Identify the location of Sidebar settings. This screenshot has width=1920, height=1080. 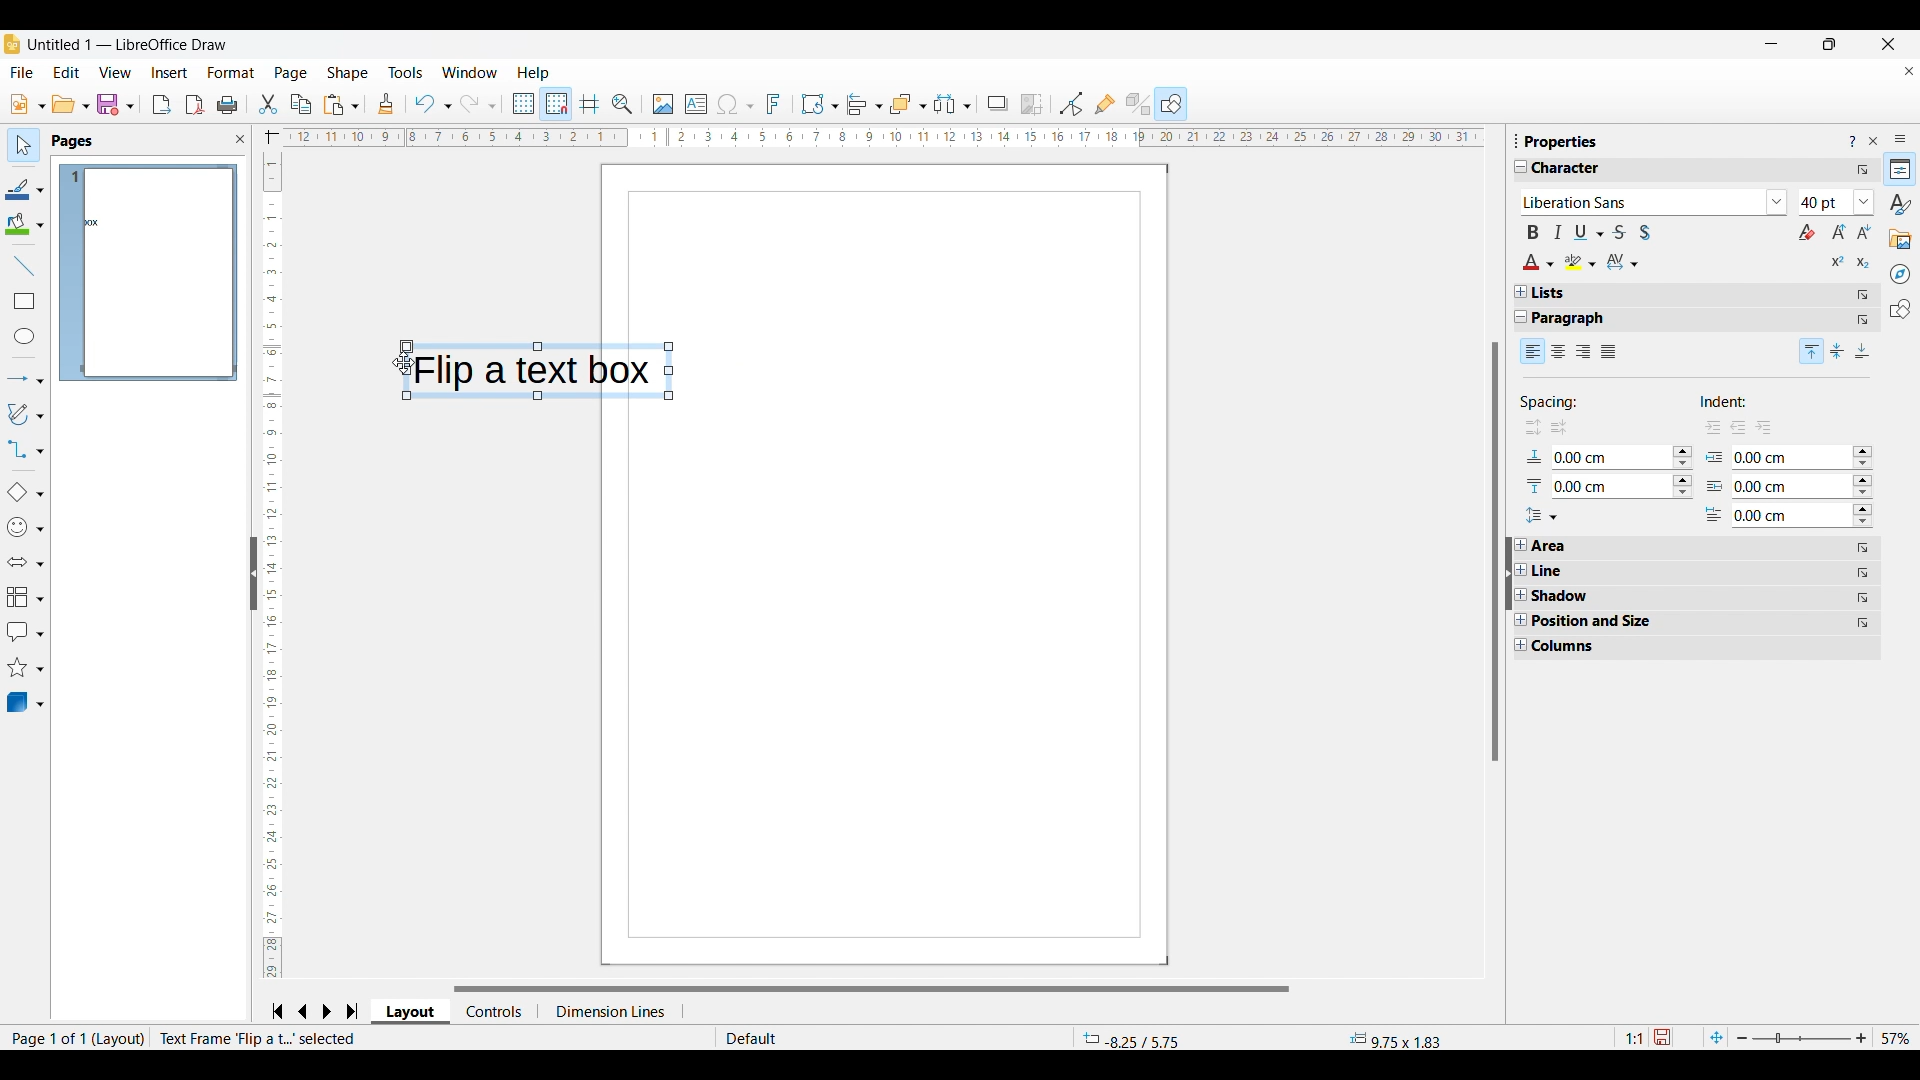
(1901, 139).